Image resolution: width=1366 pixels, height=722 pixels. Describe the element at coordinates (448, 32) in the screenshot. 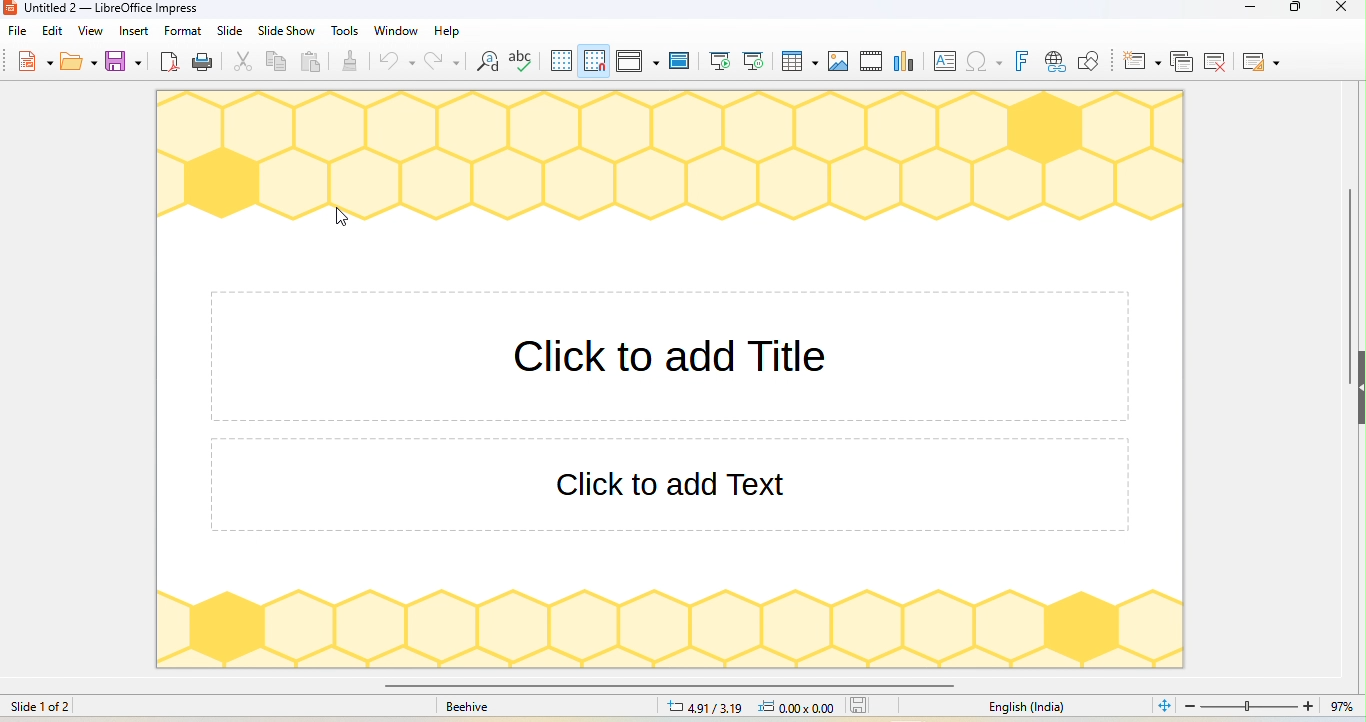

I see `help` at that location.